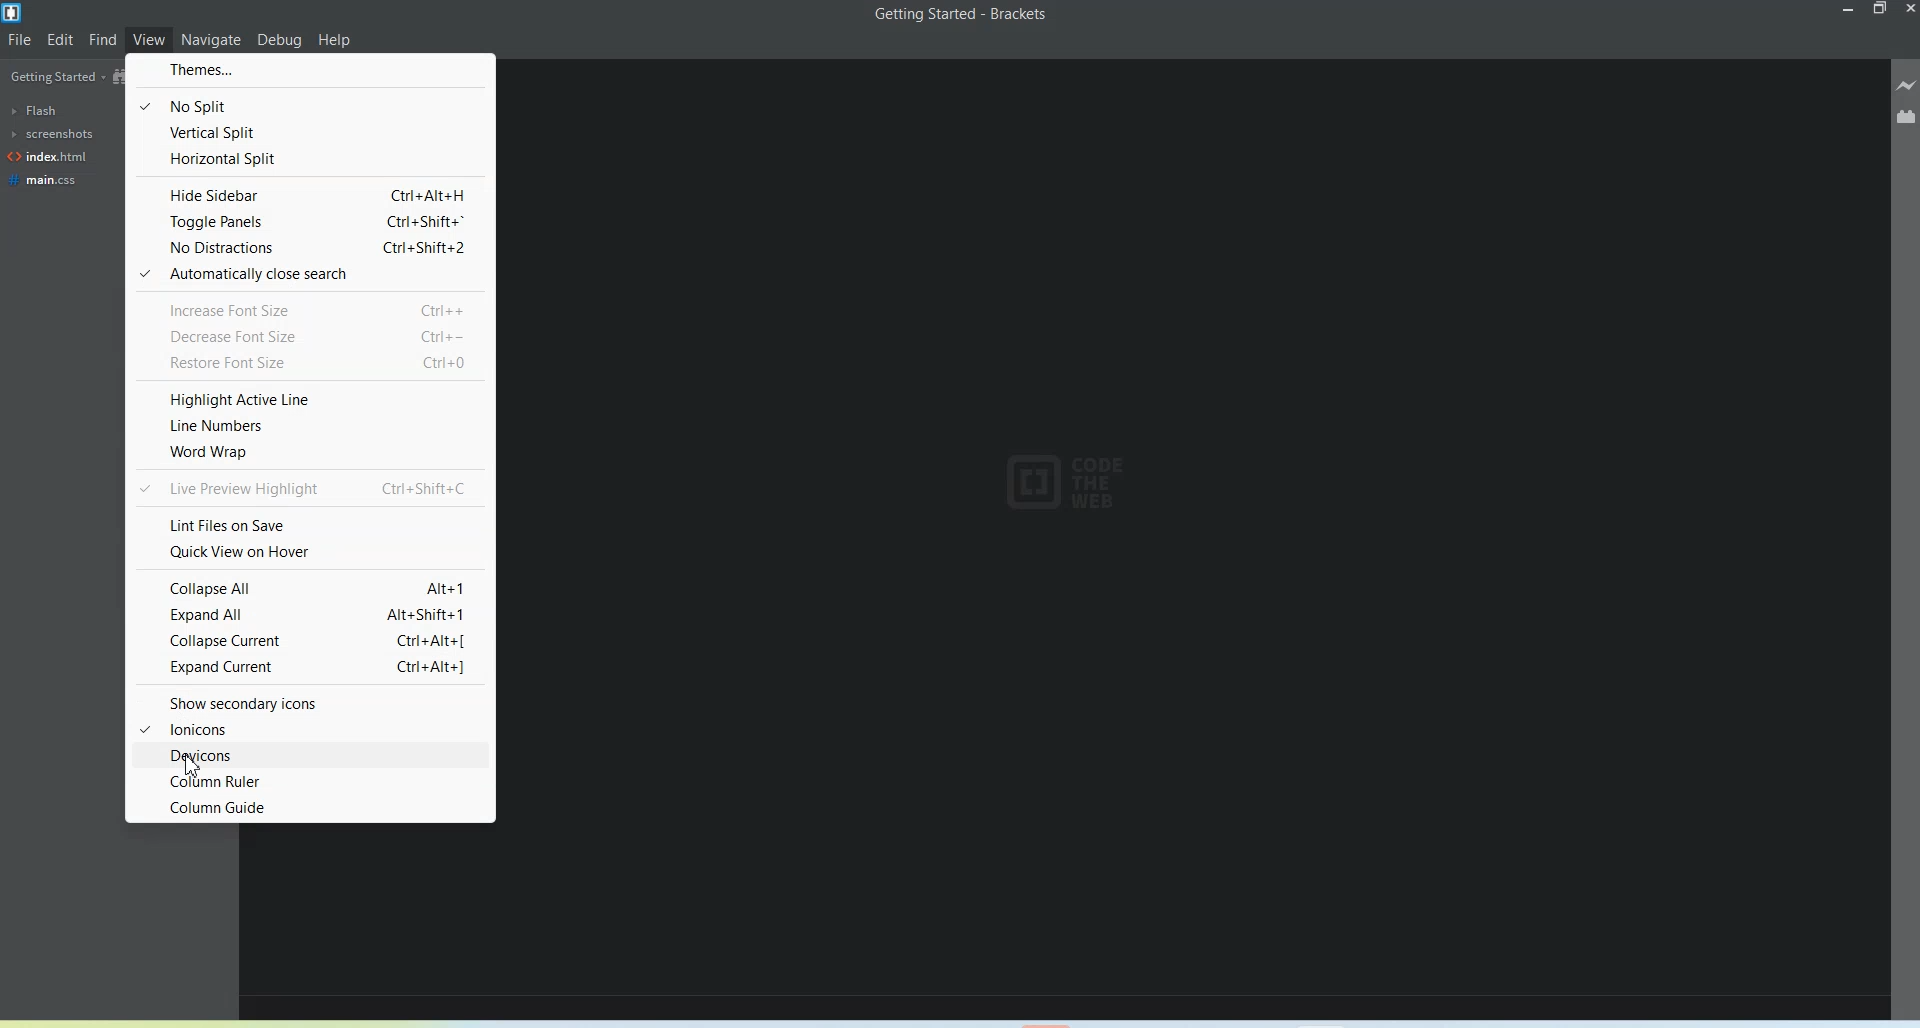  What do you see at coordinates (309, 780) in the screenshot?
I see `Column Ruler` at bounding box center [309, 780].